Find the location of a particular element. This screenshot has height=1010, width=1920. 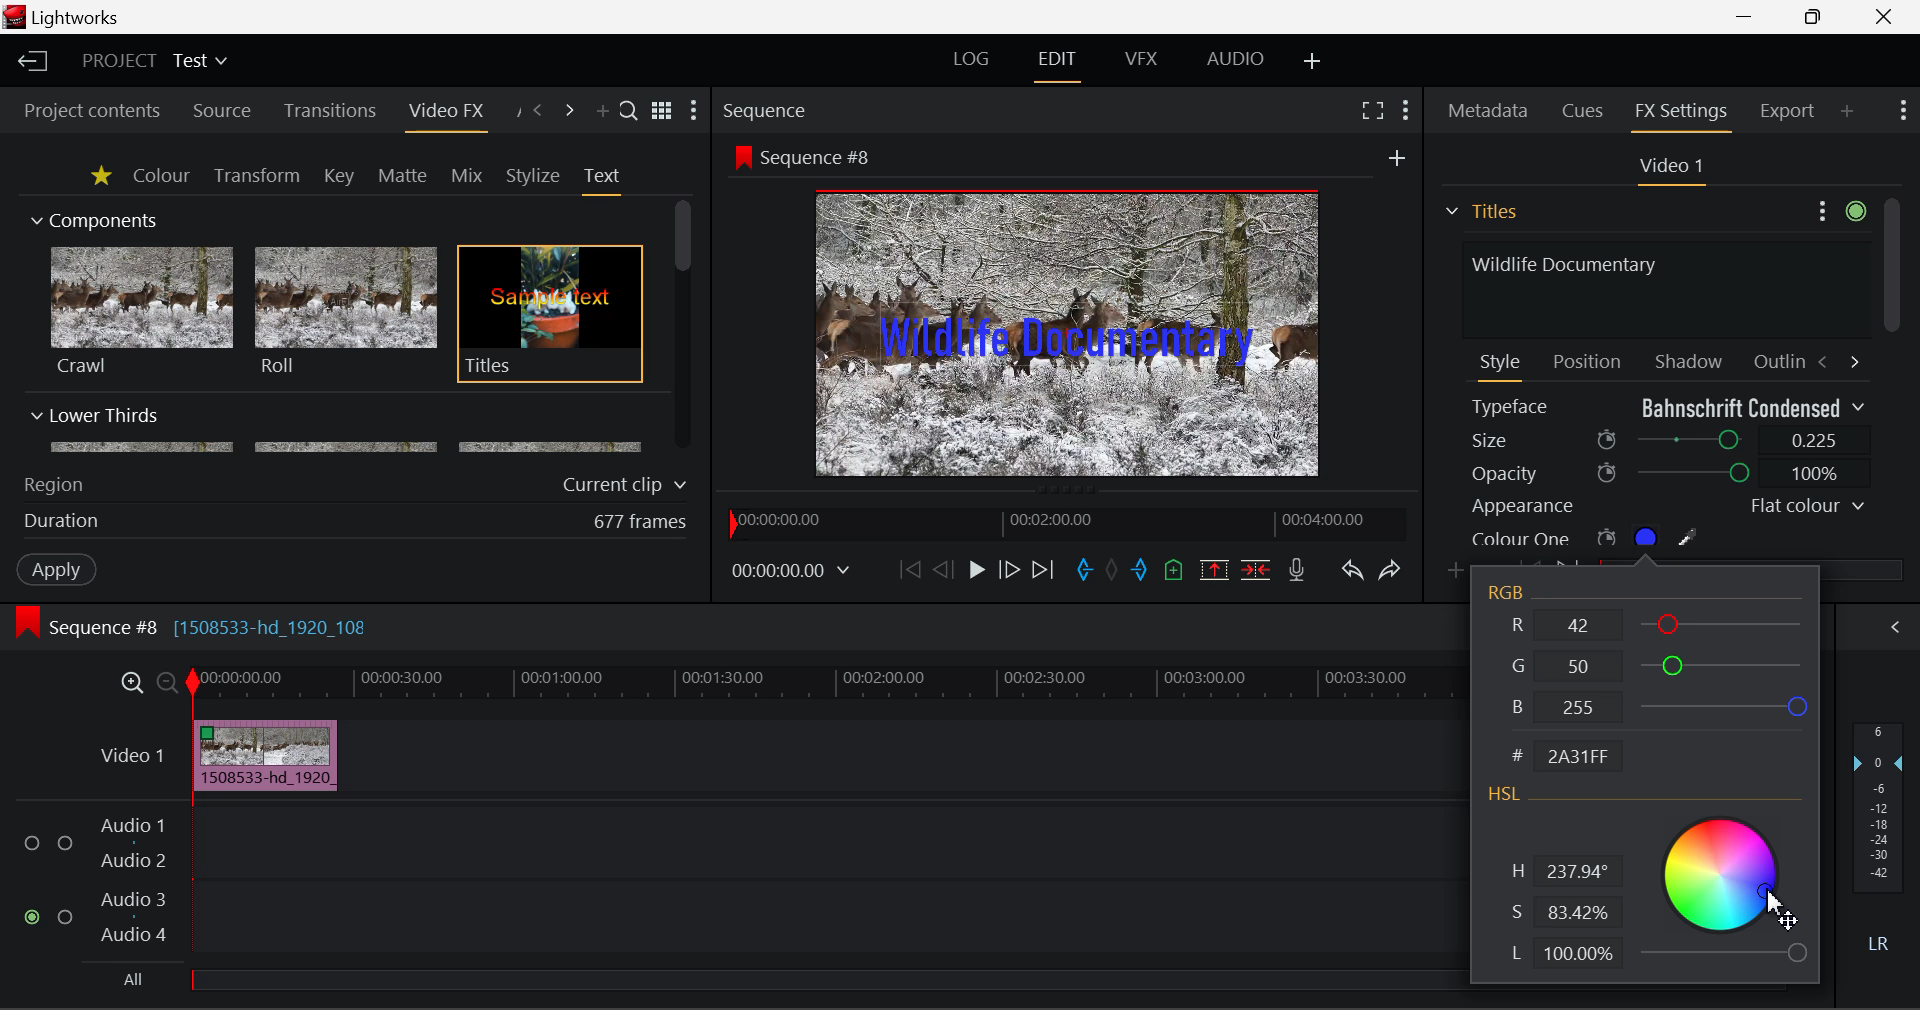

logo is located at coordinates (17, 17).